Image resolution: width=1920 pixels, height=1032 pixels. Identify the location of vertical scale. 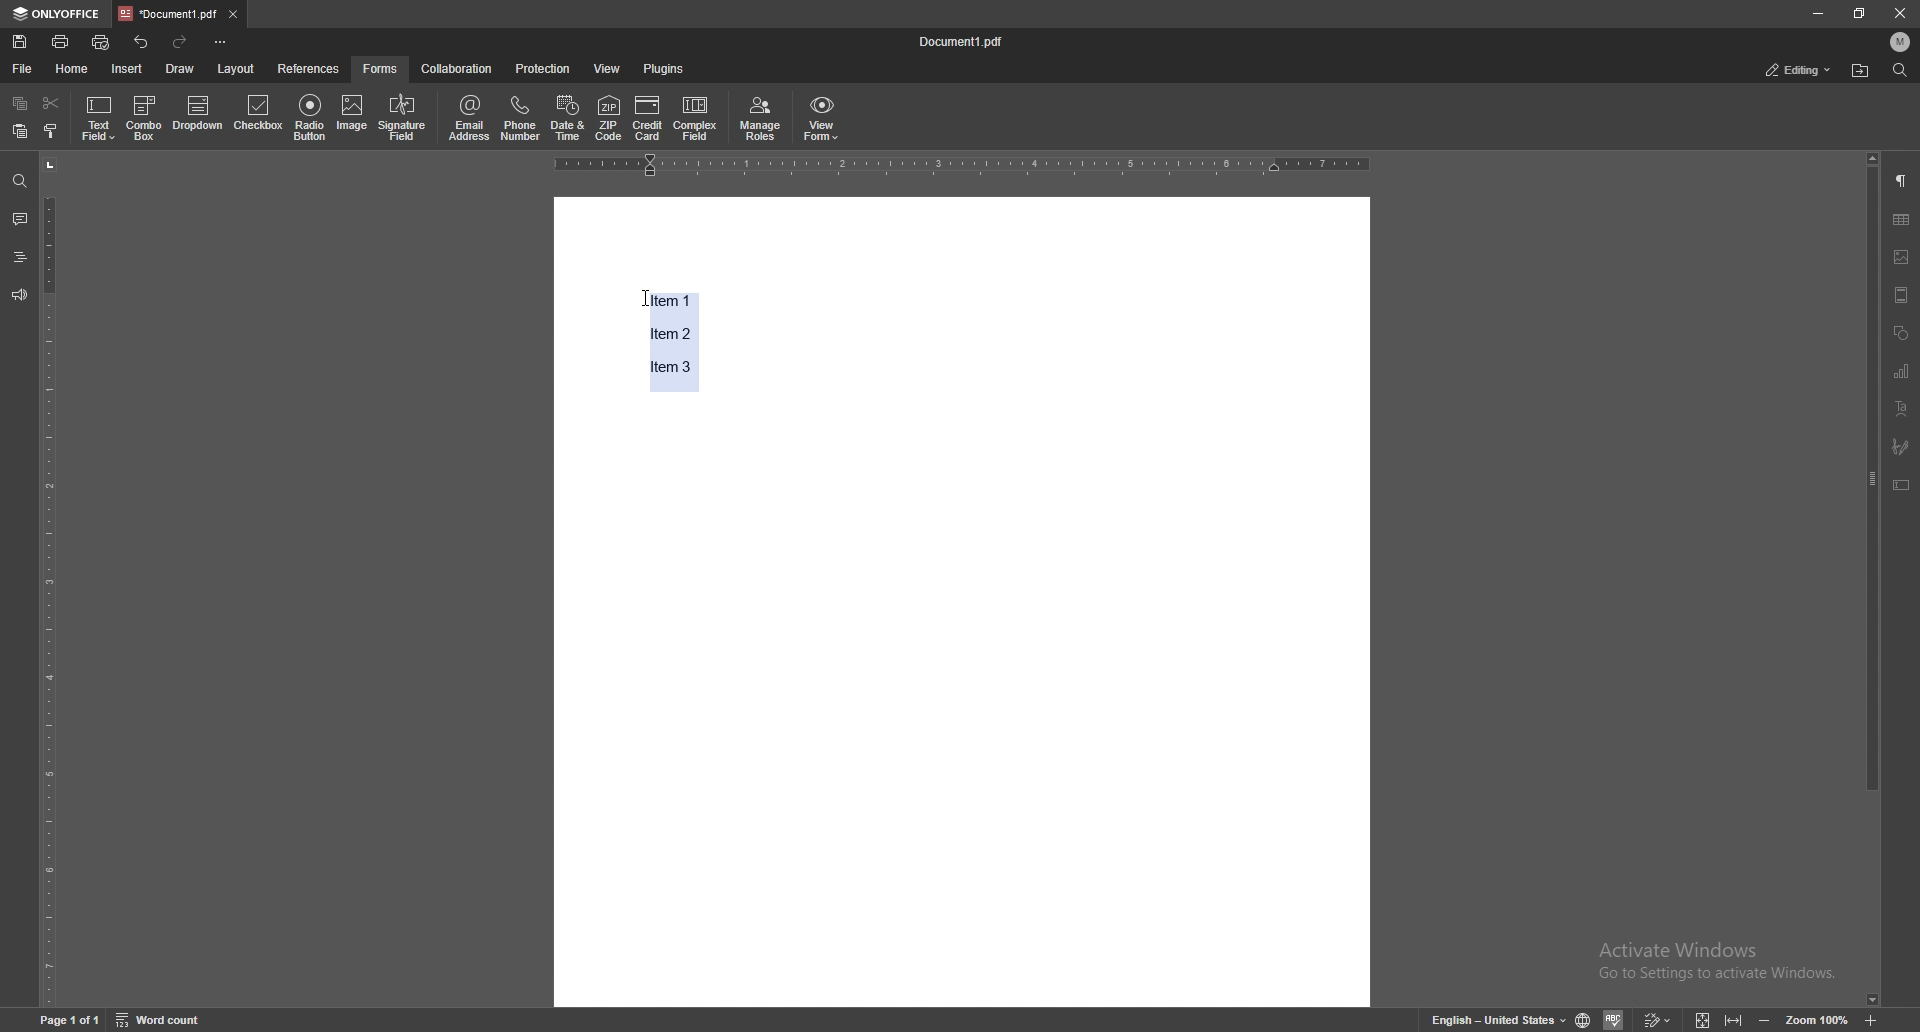
(51, 579).